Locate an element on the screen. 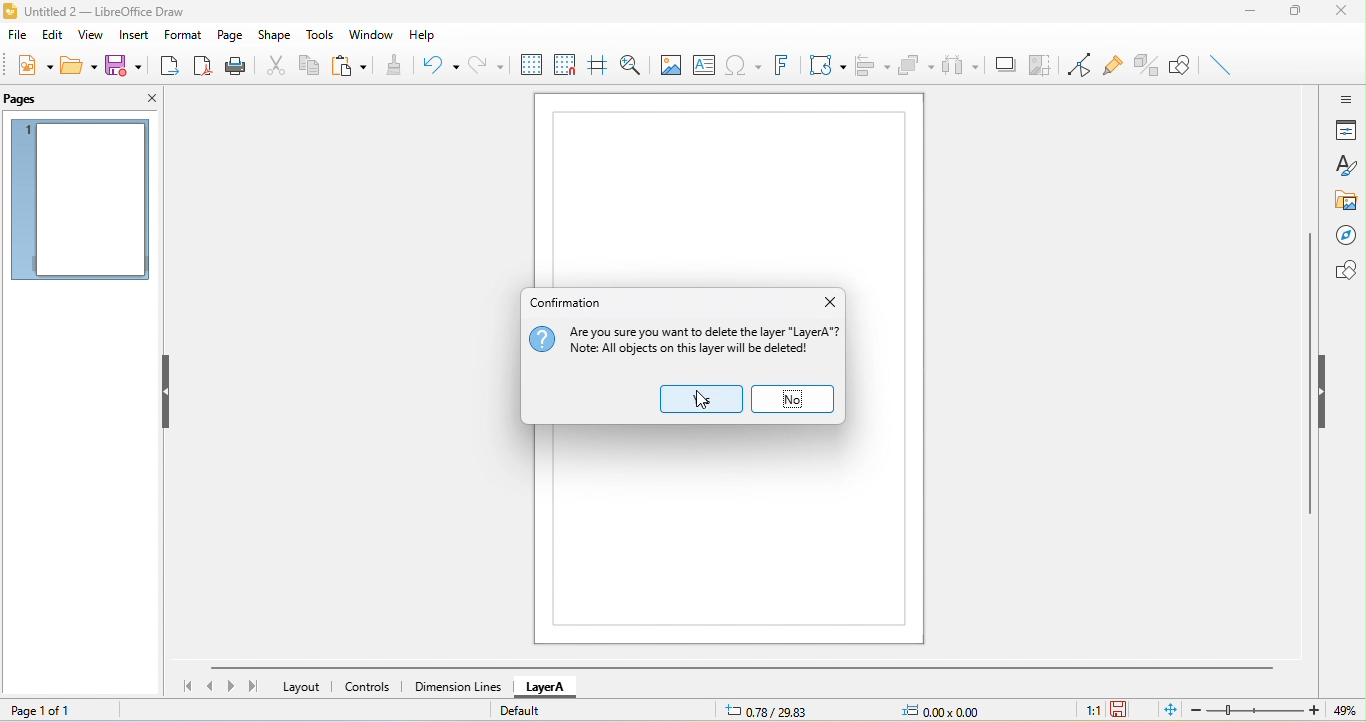 The image size is (1366, 722). default is located at coordinates (535, 713).